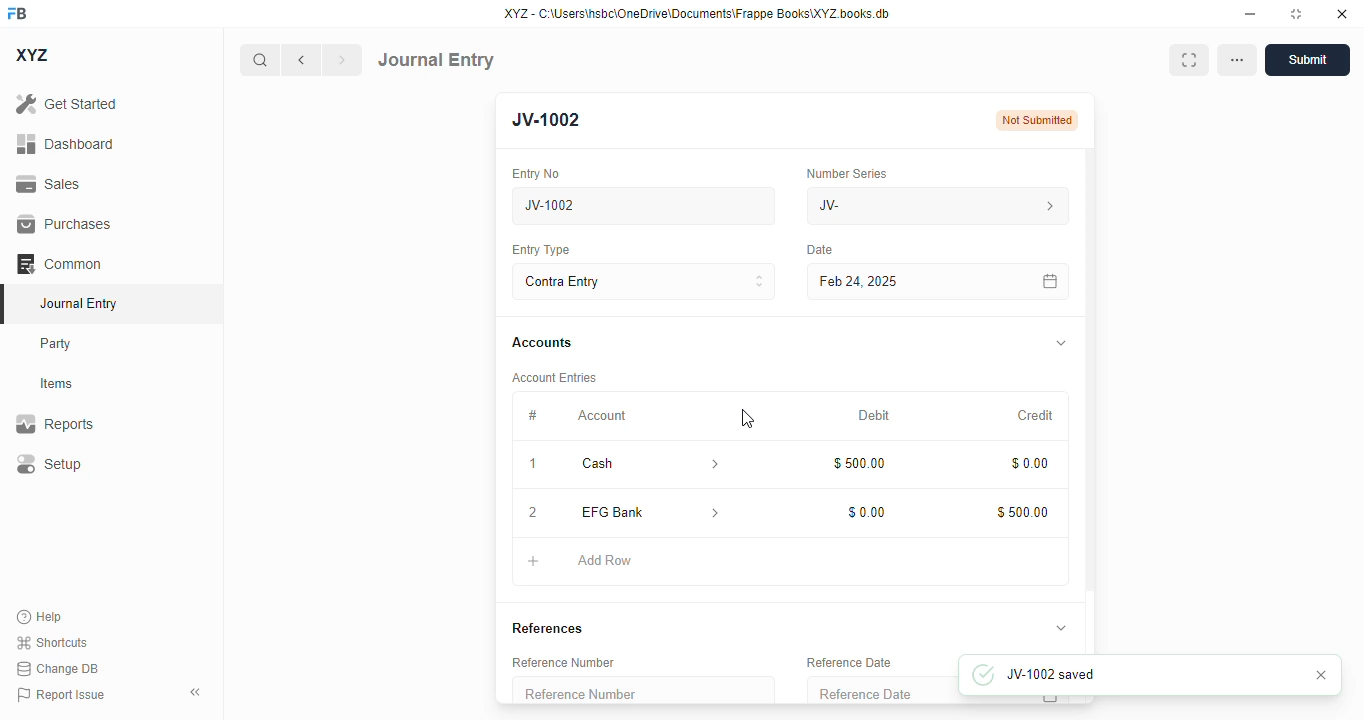 The width and height of the screenshot is (1364, 720). I want to click on JV-, so click(938, 206).